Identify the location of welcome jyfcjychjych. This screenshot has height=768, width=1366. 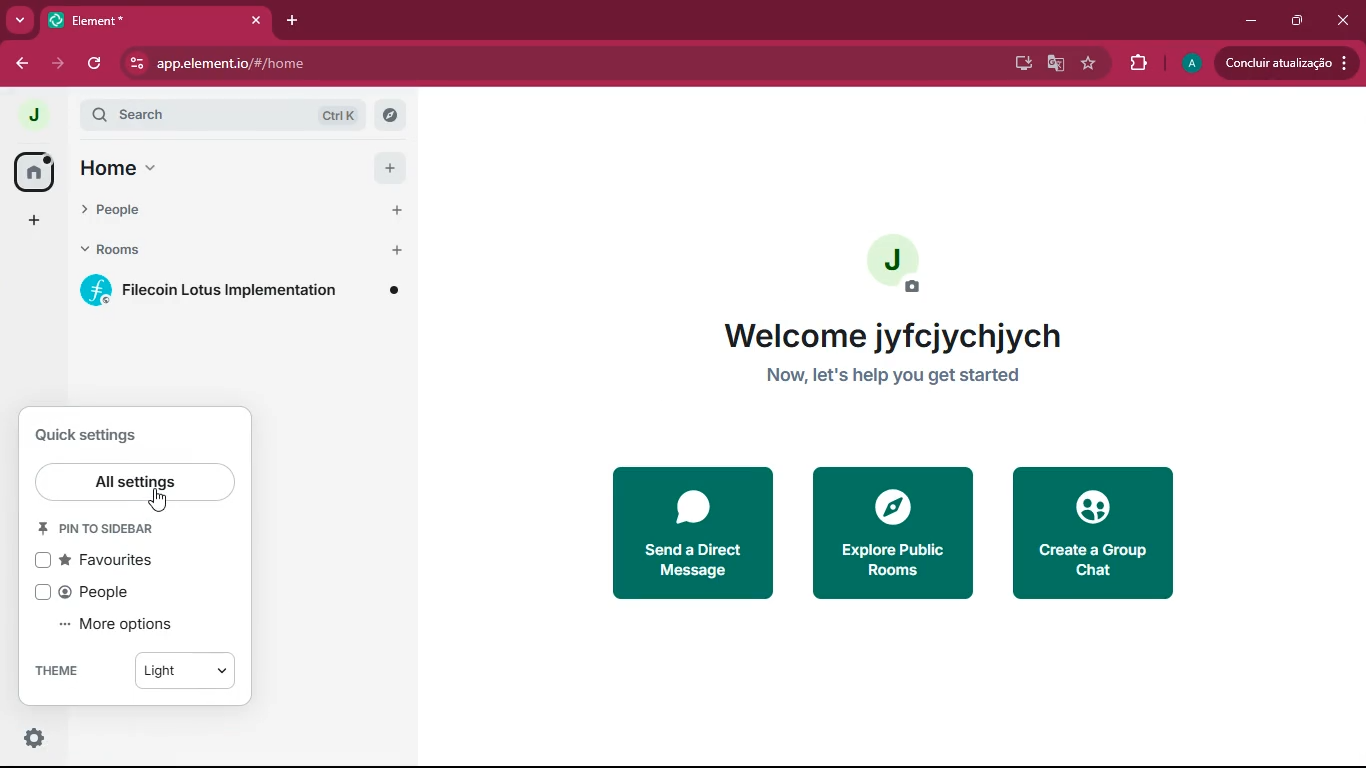
(909, 336).